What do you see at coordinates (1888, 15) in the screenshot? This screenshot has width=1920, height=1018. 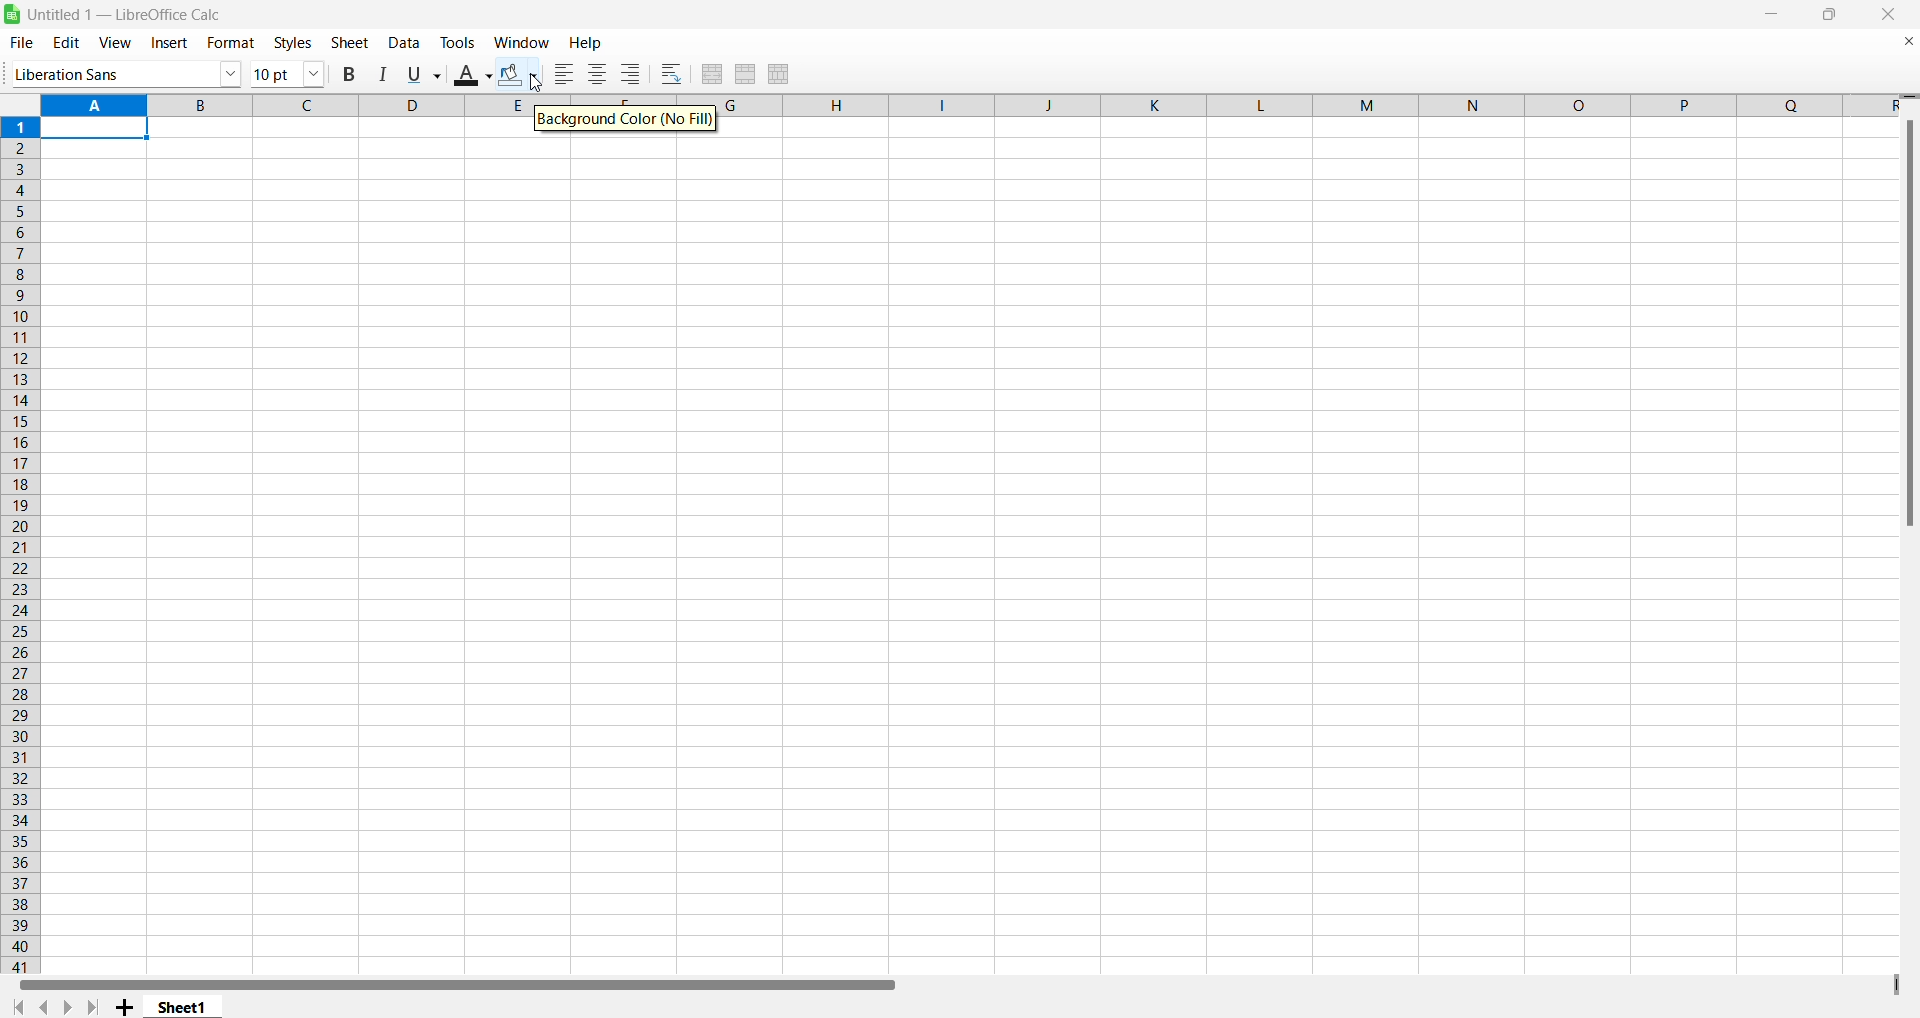 I see `close ` at bounding box center [1888, 15].